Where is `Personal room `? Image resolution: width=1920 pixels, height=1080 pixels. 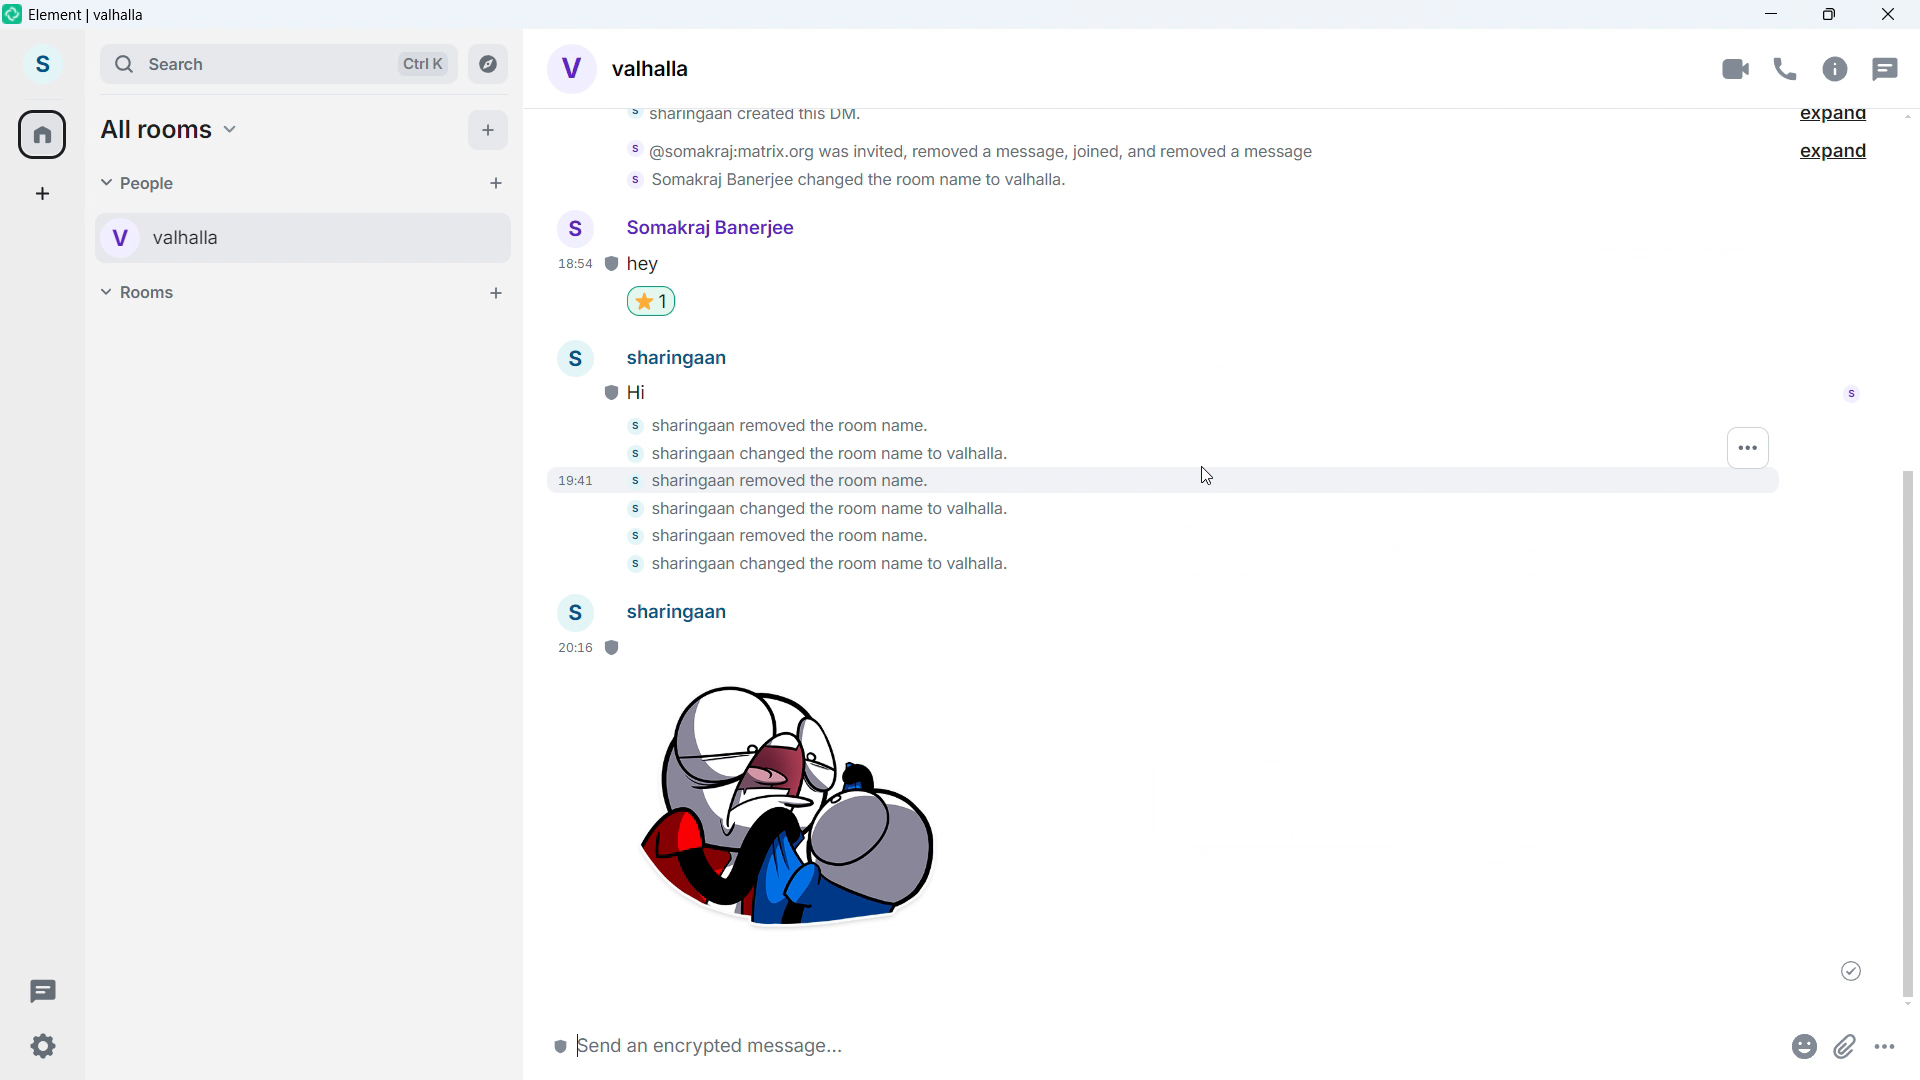
Personal room  is located at coordinates (239, 238).